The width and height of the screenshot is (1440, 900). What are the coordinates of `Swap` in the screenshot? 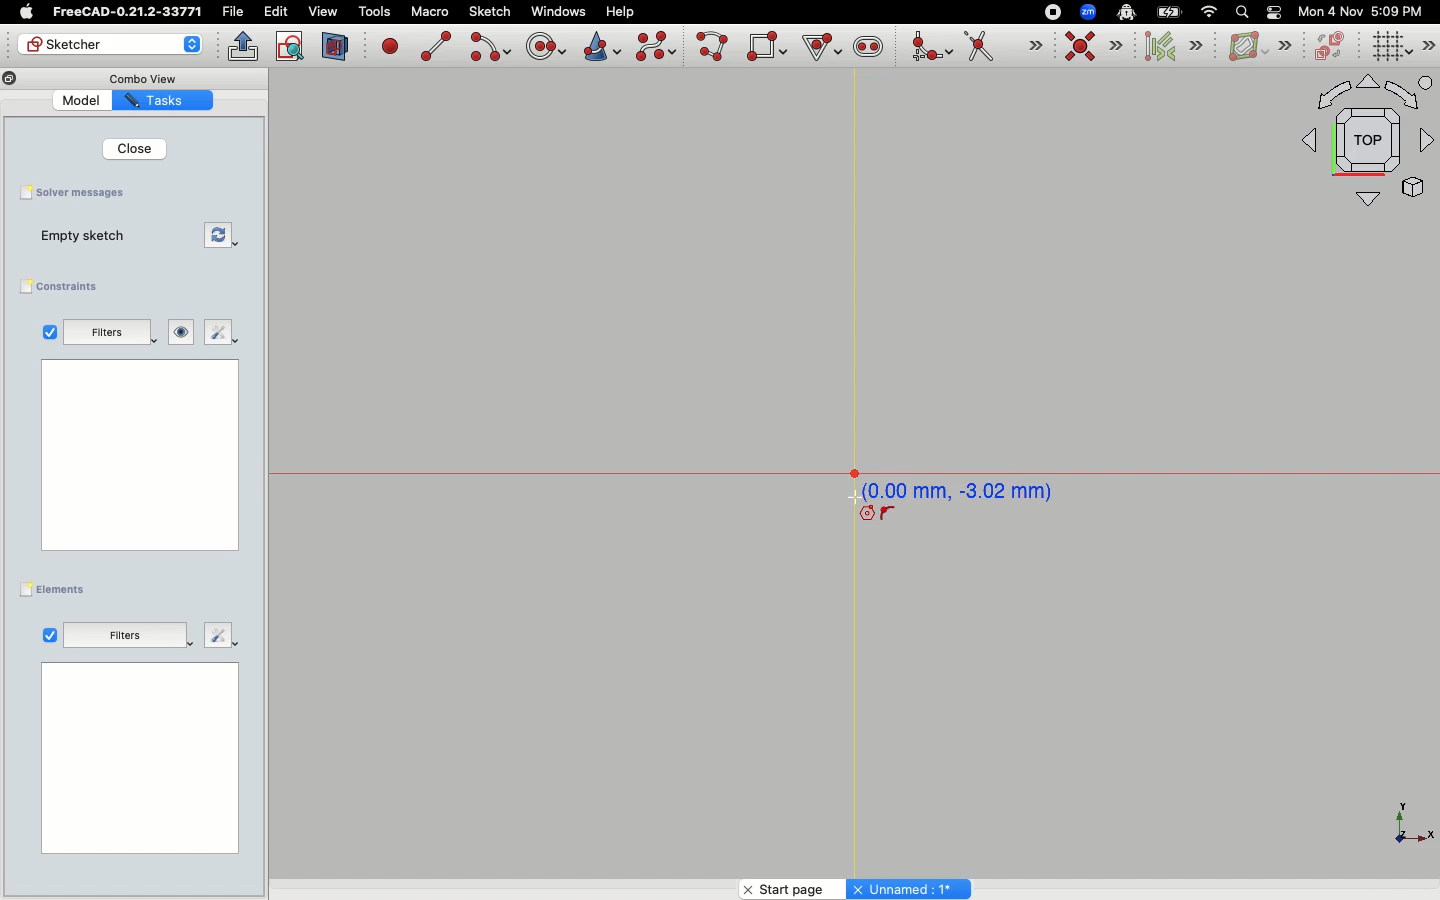 It's located at (219, 234).